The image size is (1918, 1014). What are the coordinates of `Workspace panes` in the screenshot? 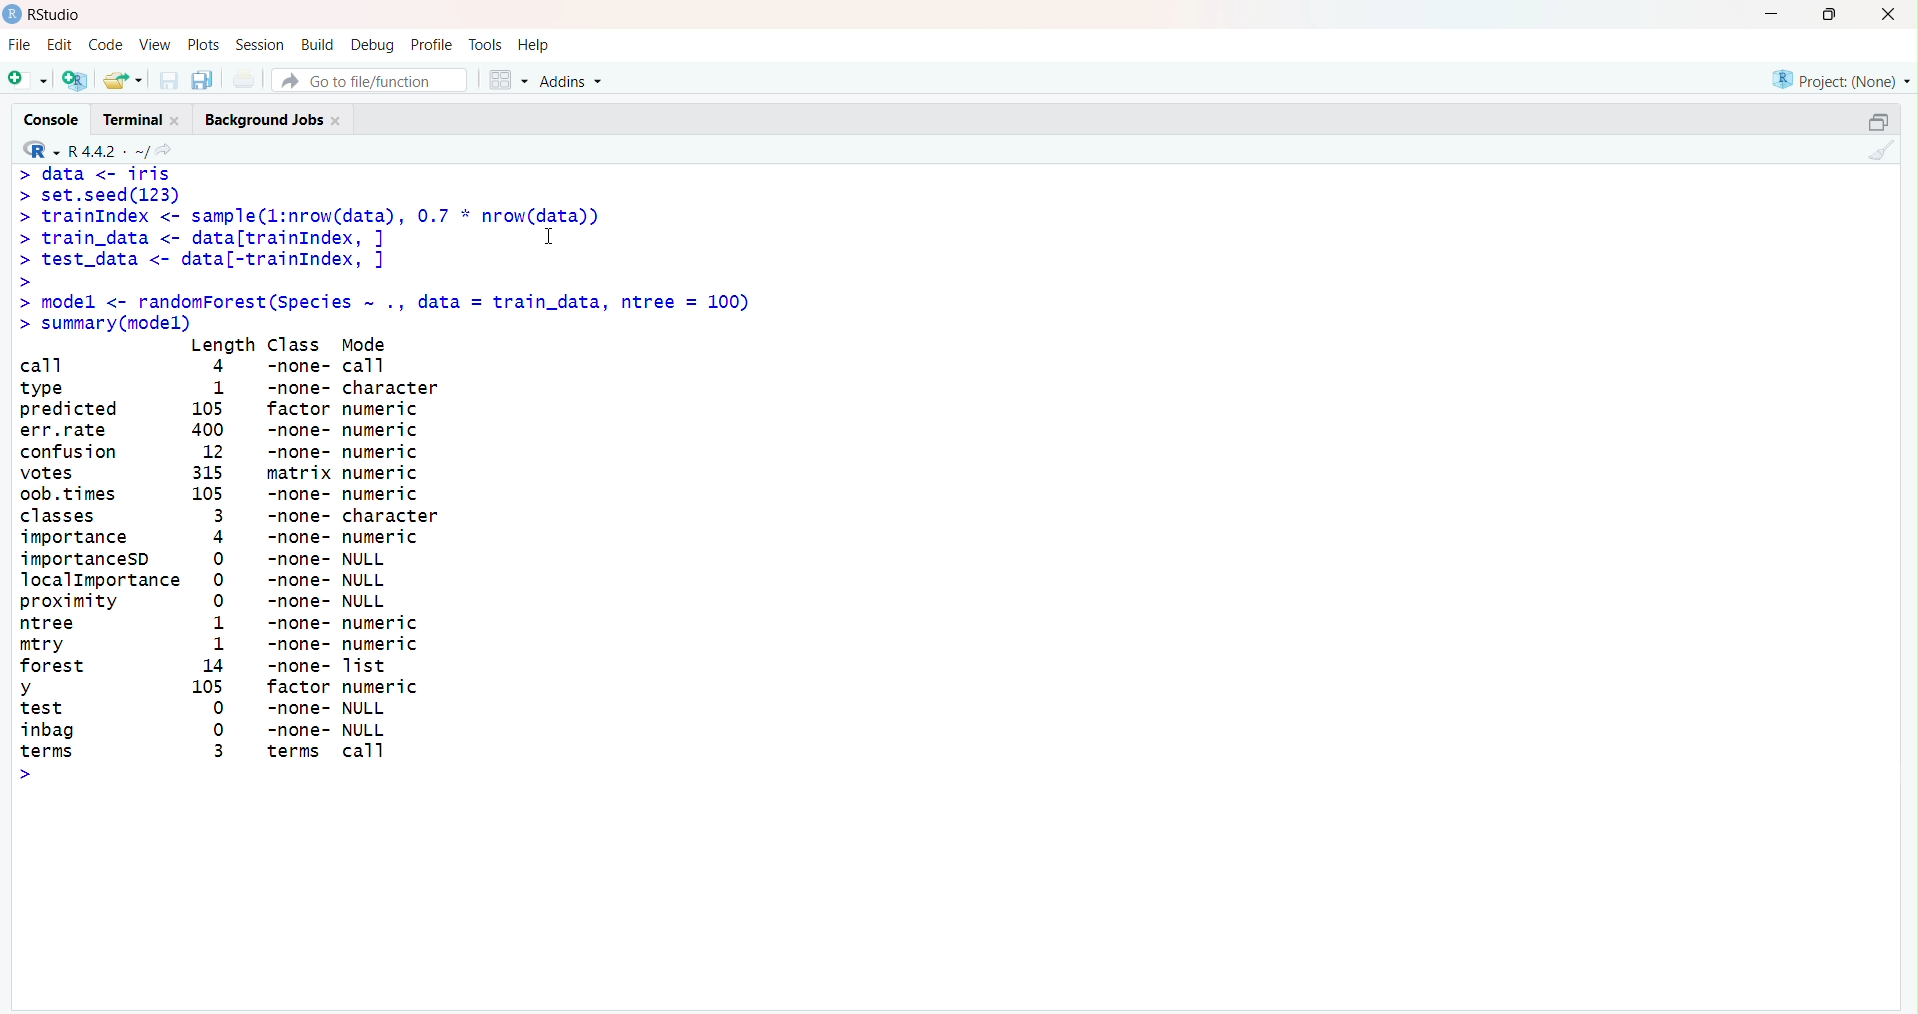 It's located at (504, 77).